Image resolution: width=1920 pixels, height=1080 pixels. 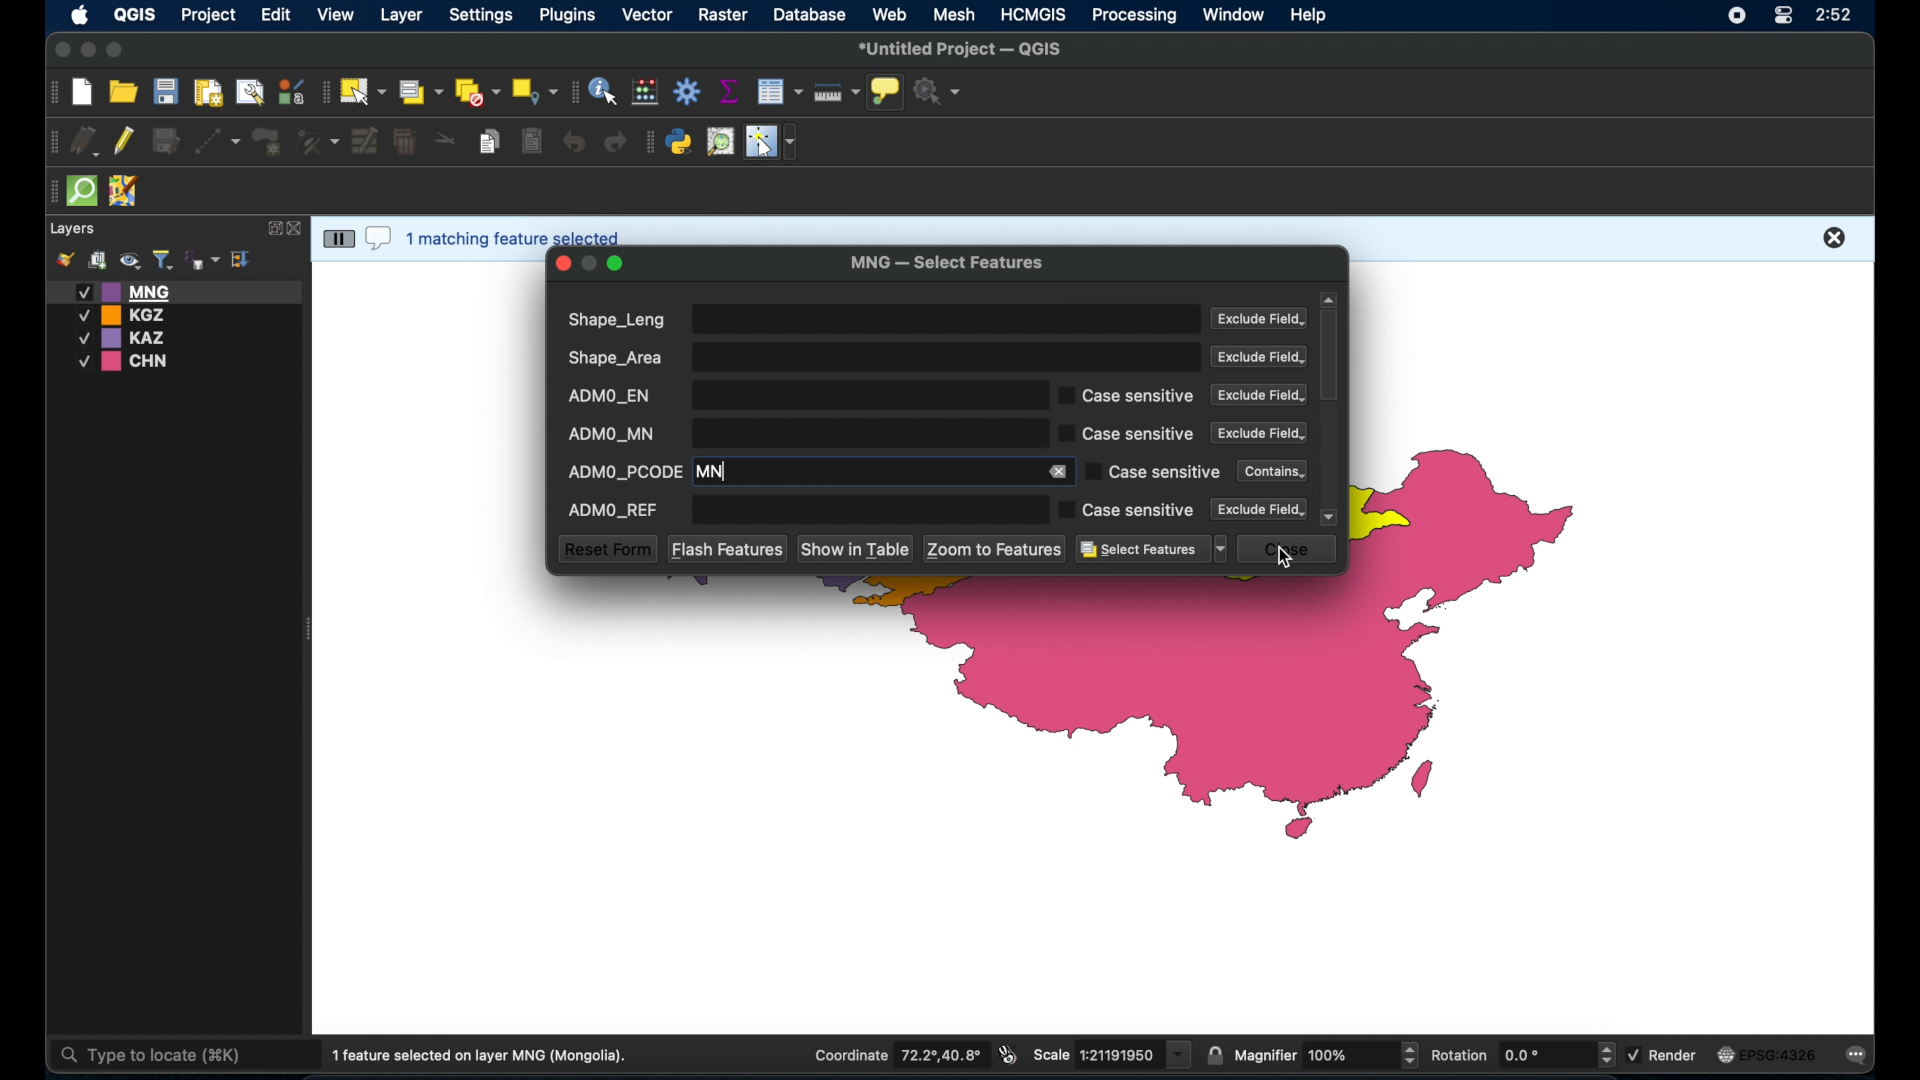 I want to click on layers, so click(x=74, y=229).